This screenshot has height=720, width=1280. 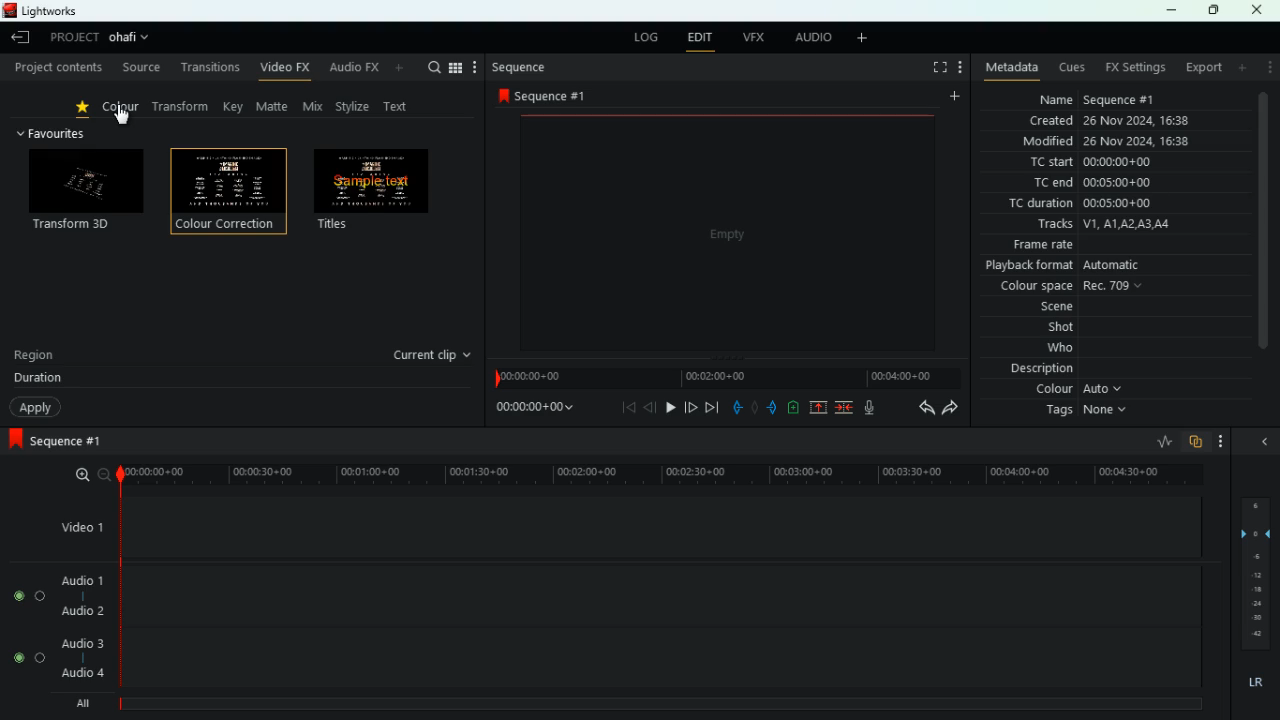 What do you see at coordinates (1242, 68) in the screenshot?
I see `more` at bounding box center [1242, 68].